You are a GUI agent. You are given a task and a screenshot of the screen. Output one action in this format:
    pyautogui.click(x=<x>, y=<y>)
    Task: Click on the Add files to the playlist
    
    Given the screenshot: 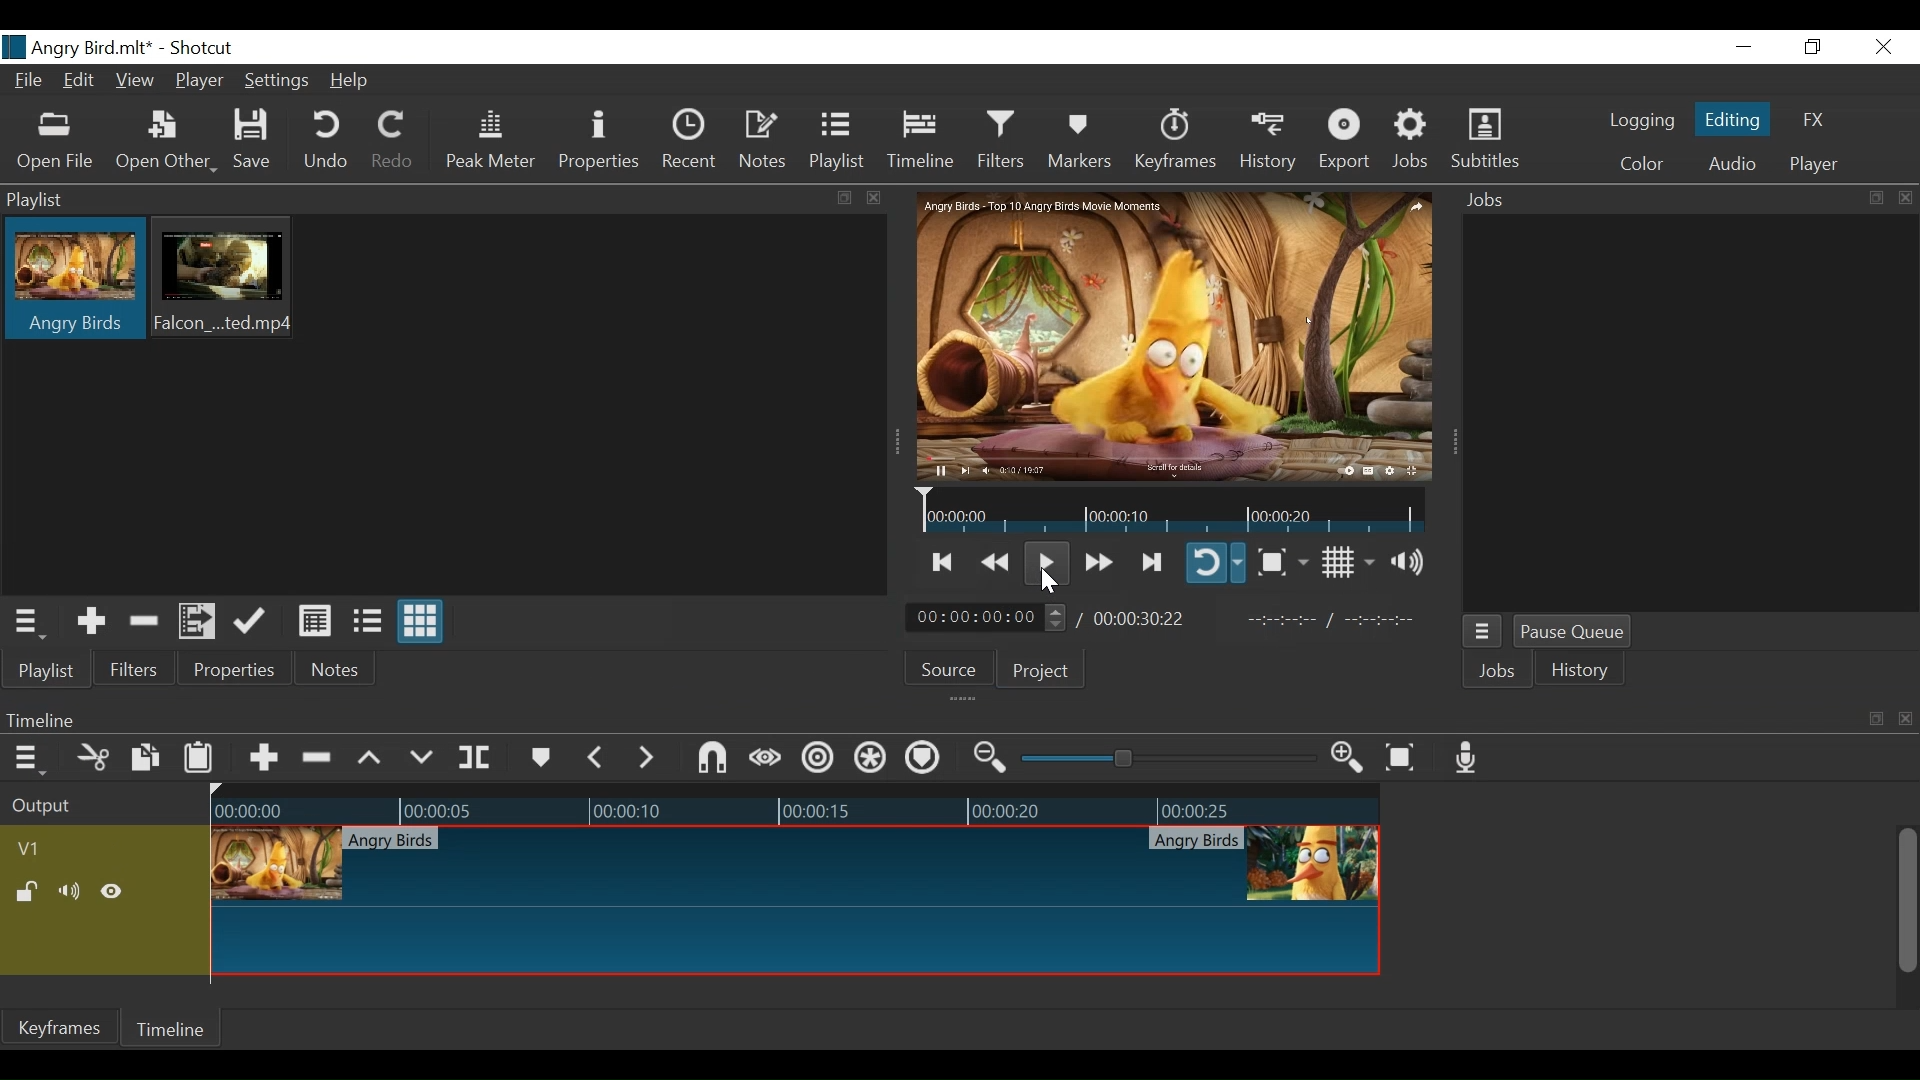 What is the action you would take?
    pyautogui.click(x=199, y=622)
    